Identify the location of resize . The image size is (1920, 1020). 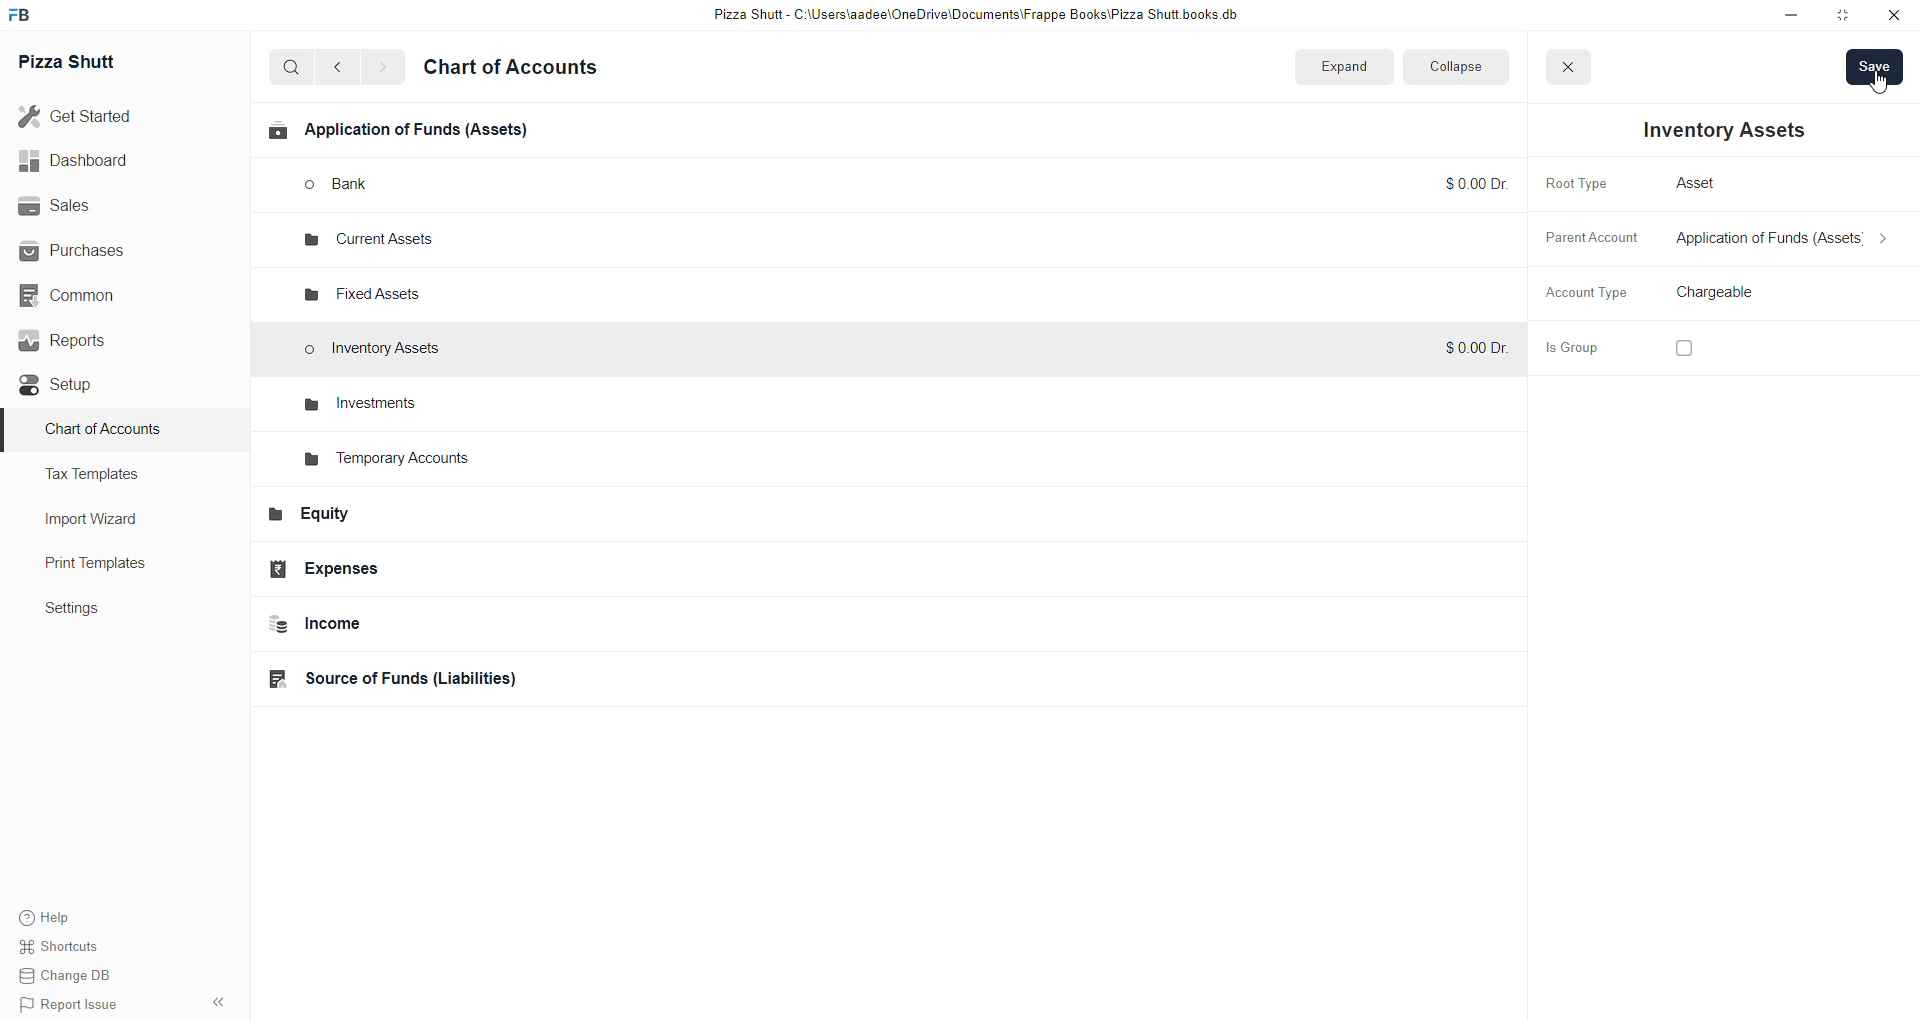
(1843, 17).